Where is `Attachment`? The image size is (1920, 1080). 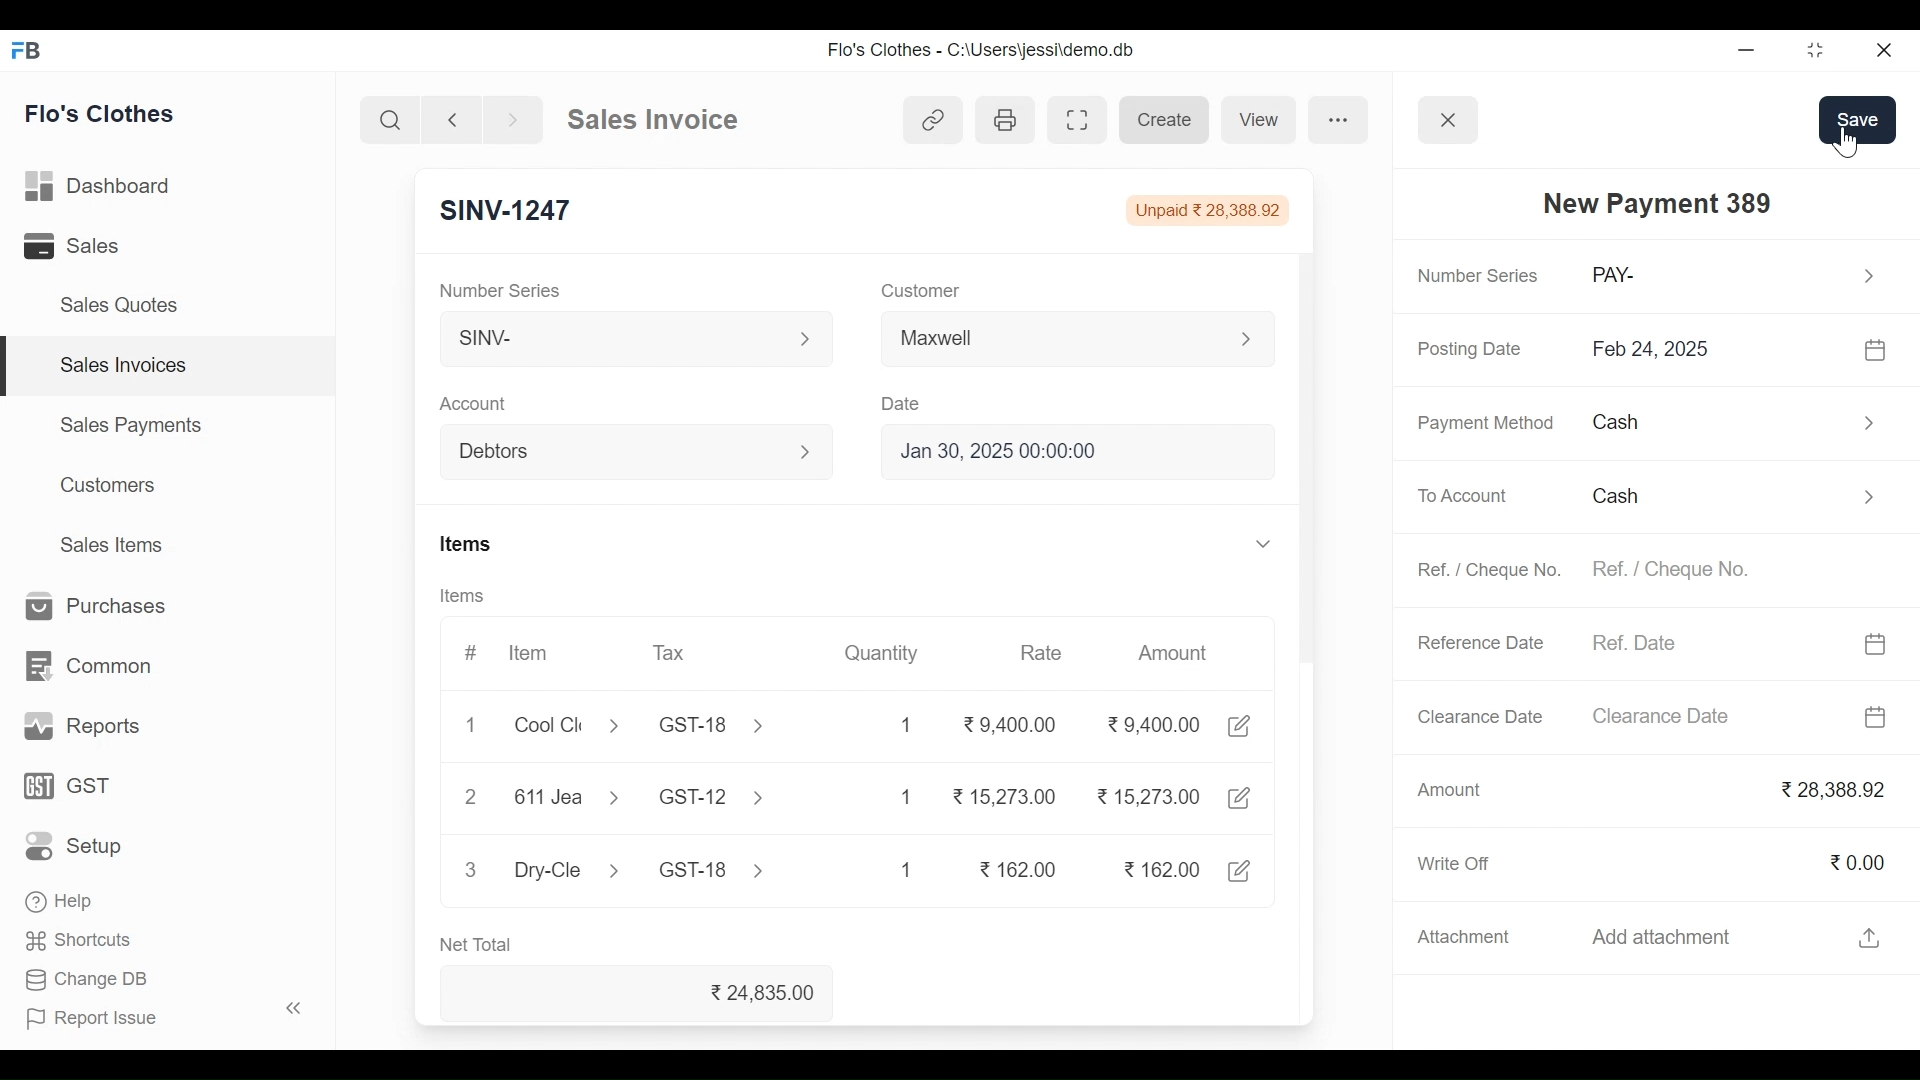
Attachment is located at coordinates (1477, 938).